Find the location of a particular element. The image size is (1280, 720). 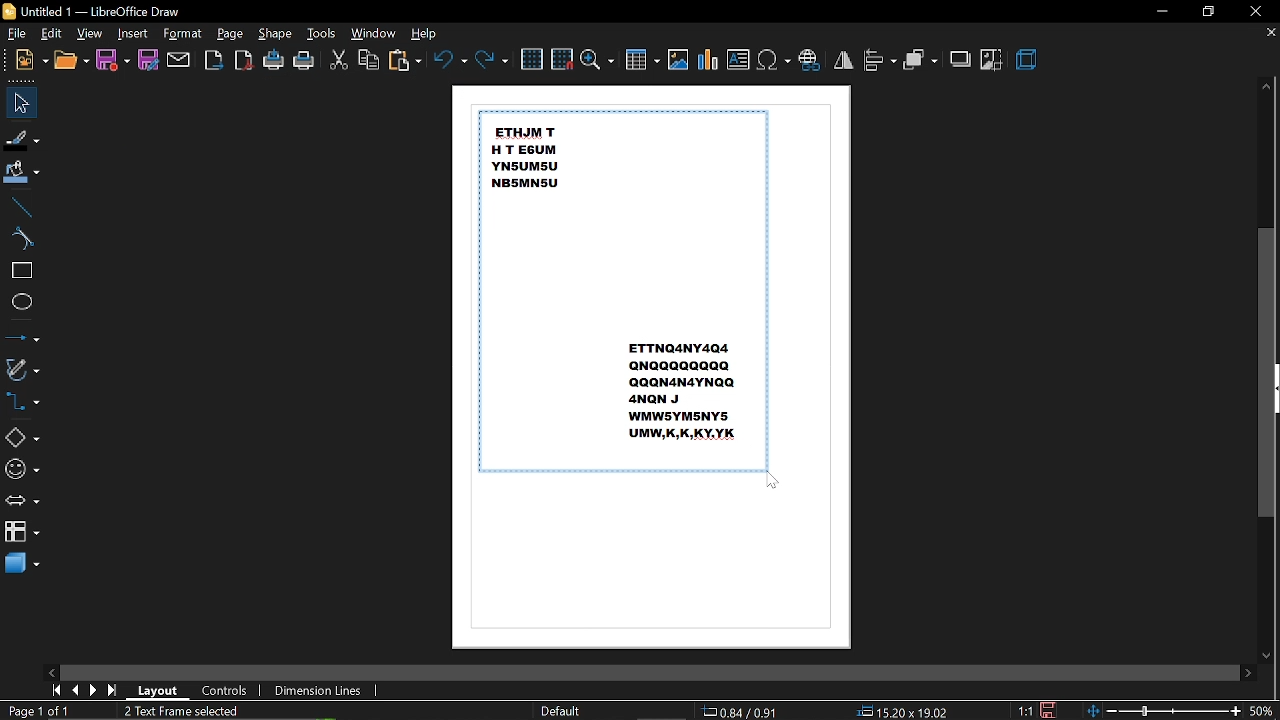

tools is located at coordinates (324, 33).